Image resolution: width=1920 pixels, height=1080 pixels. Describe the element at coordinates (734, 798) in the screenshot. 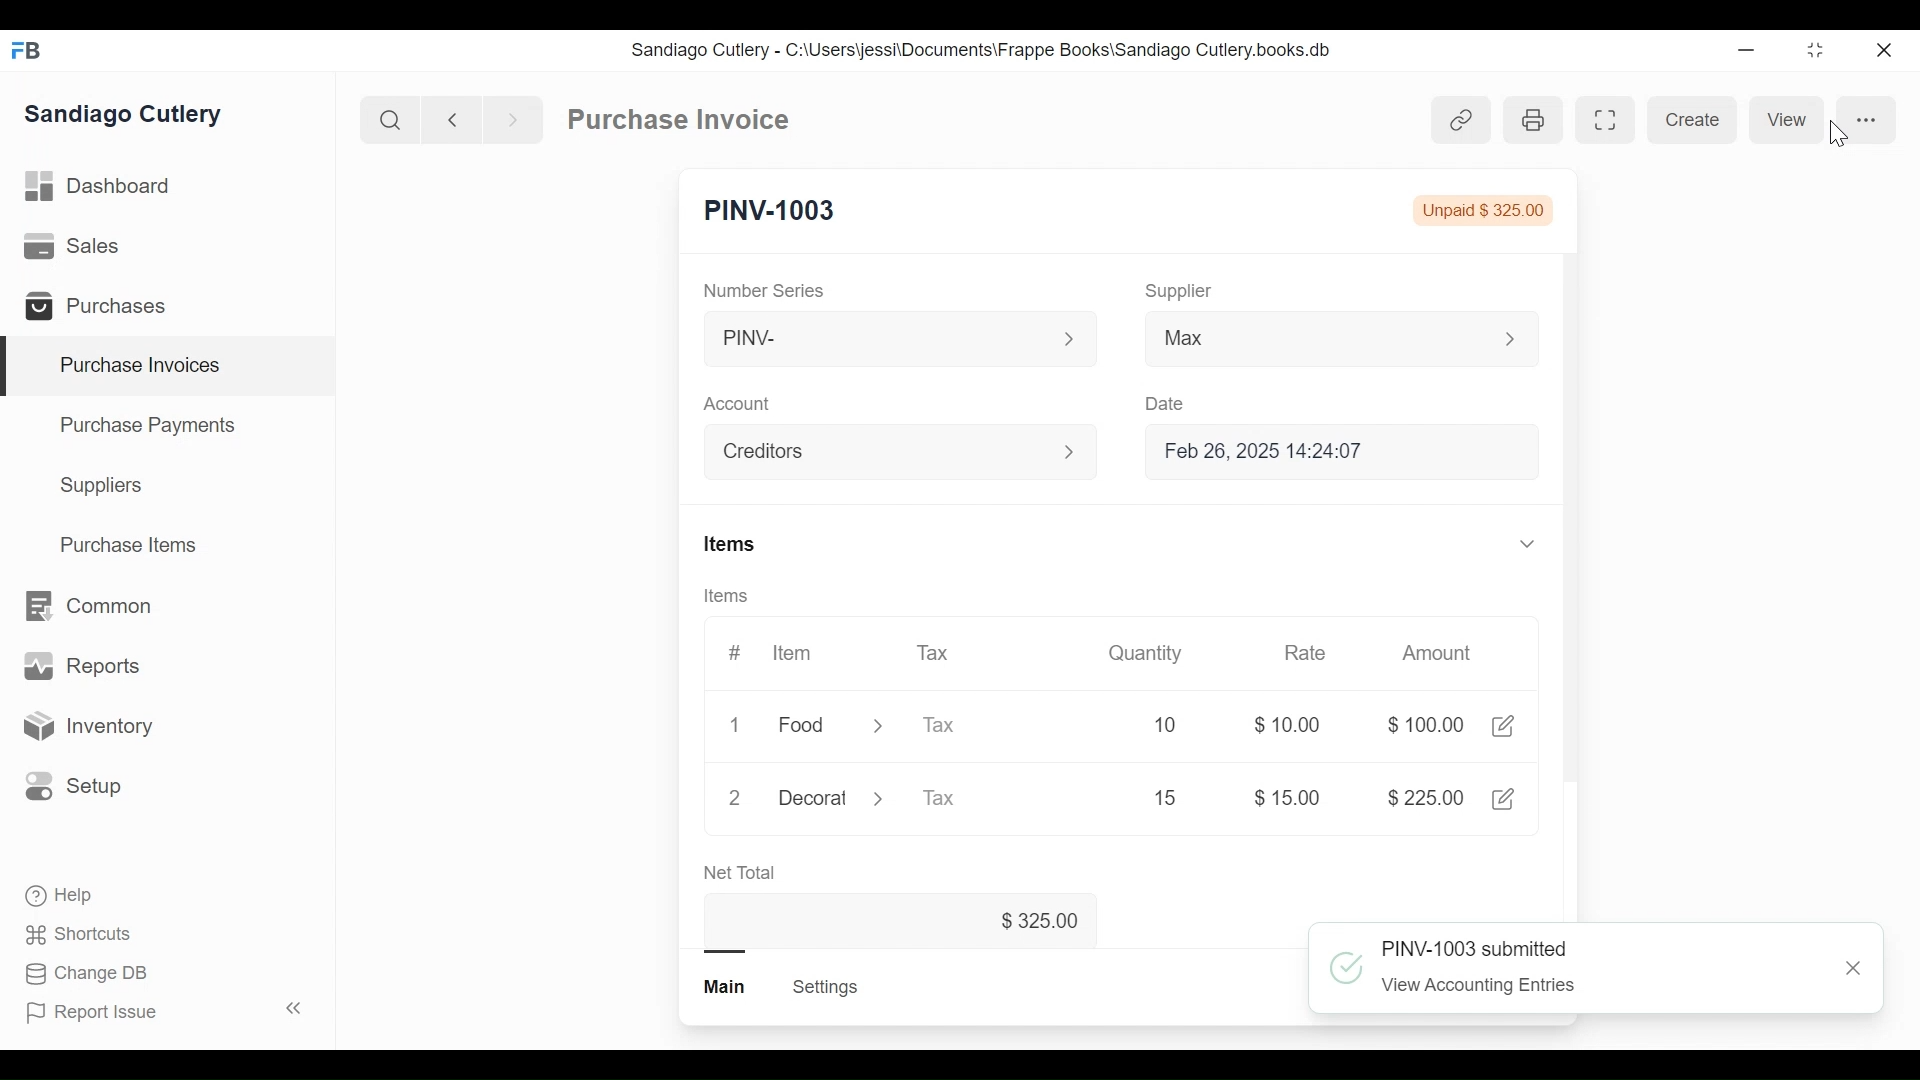

I see `2` at that location.